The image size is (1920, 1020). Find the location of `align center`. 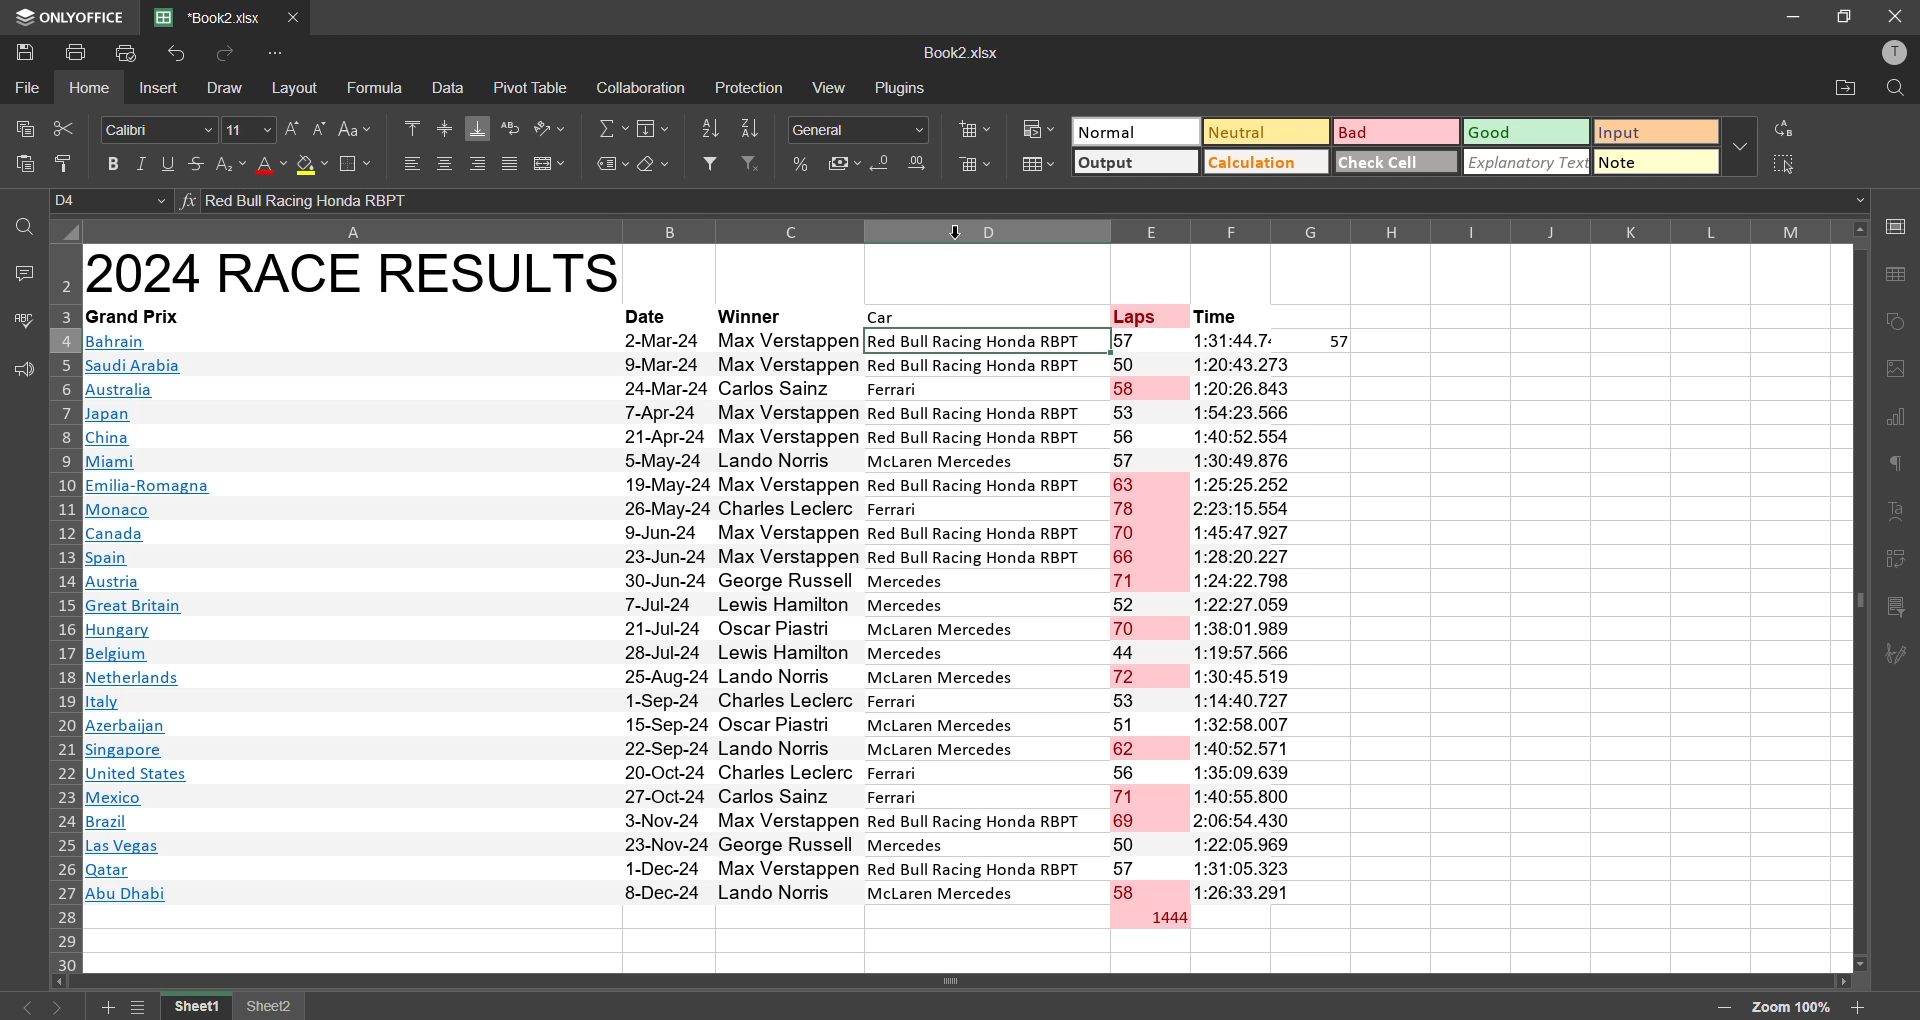

align center is located at coordinates (445, 162).